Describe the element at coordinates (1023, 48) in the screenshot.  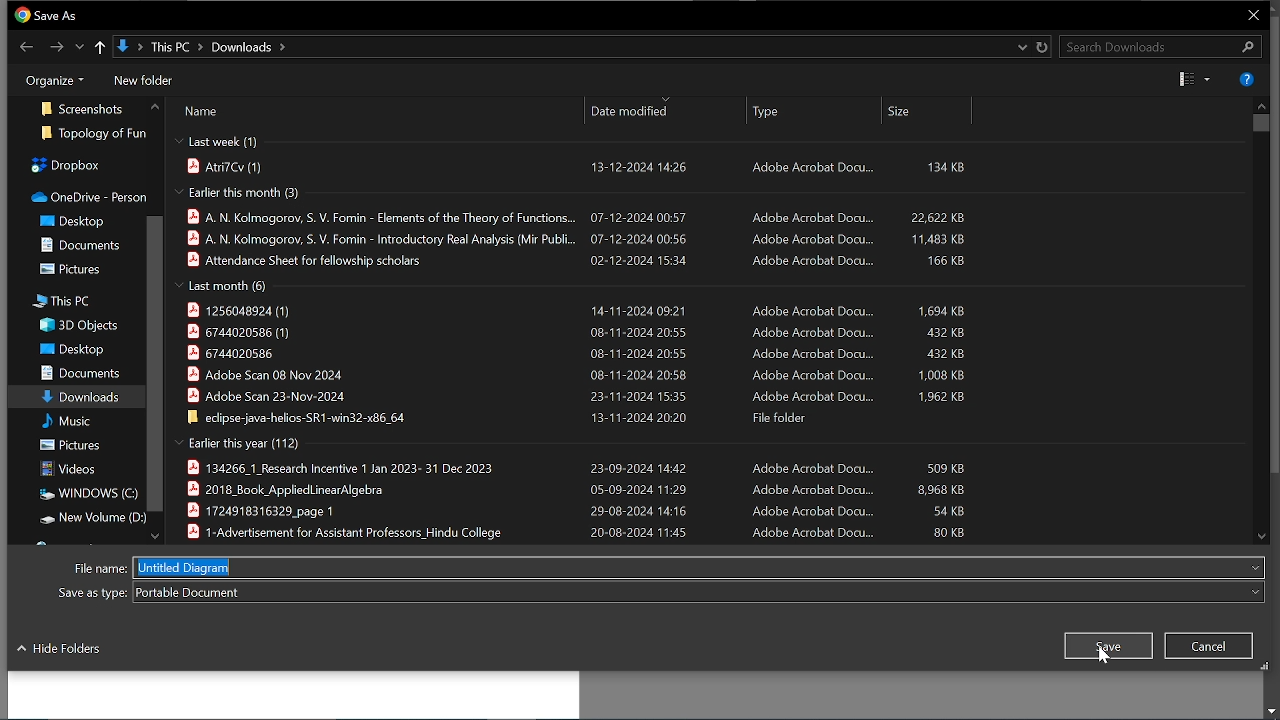
I see `Previous location` at that location.